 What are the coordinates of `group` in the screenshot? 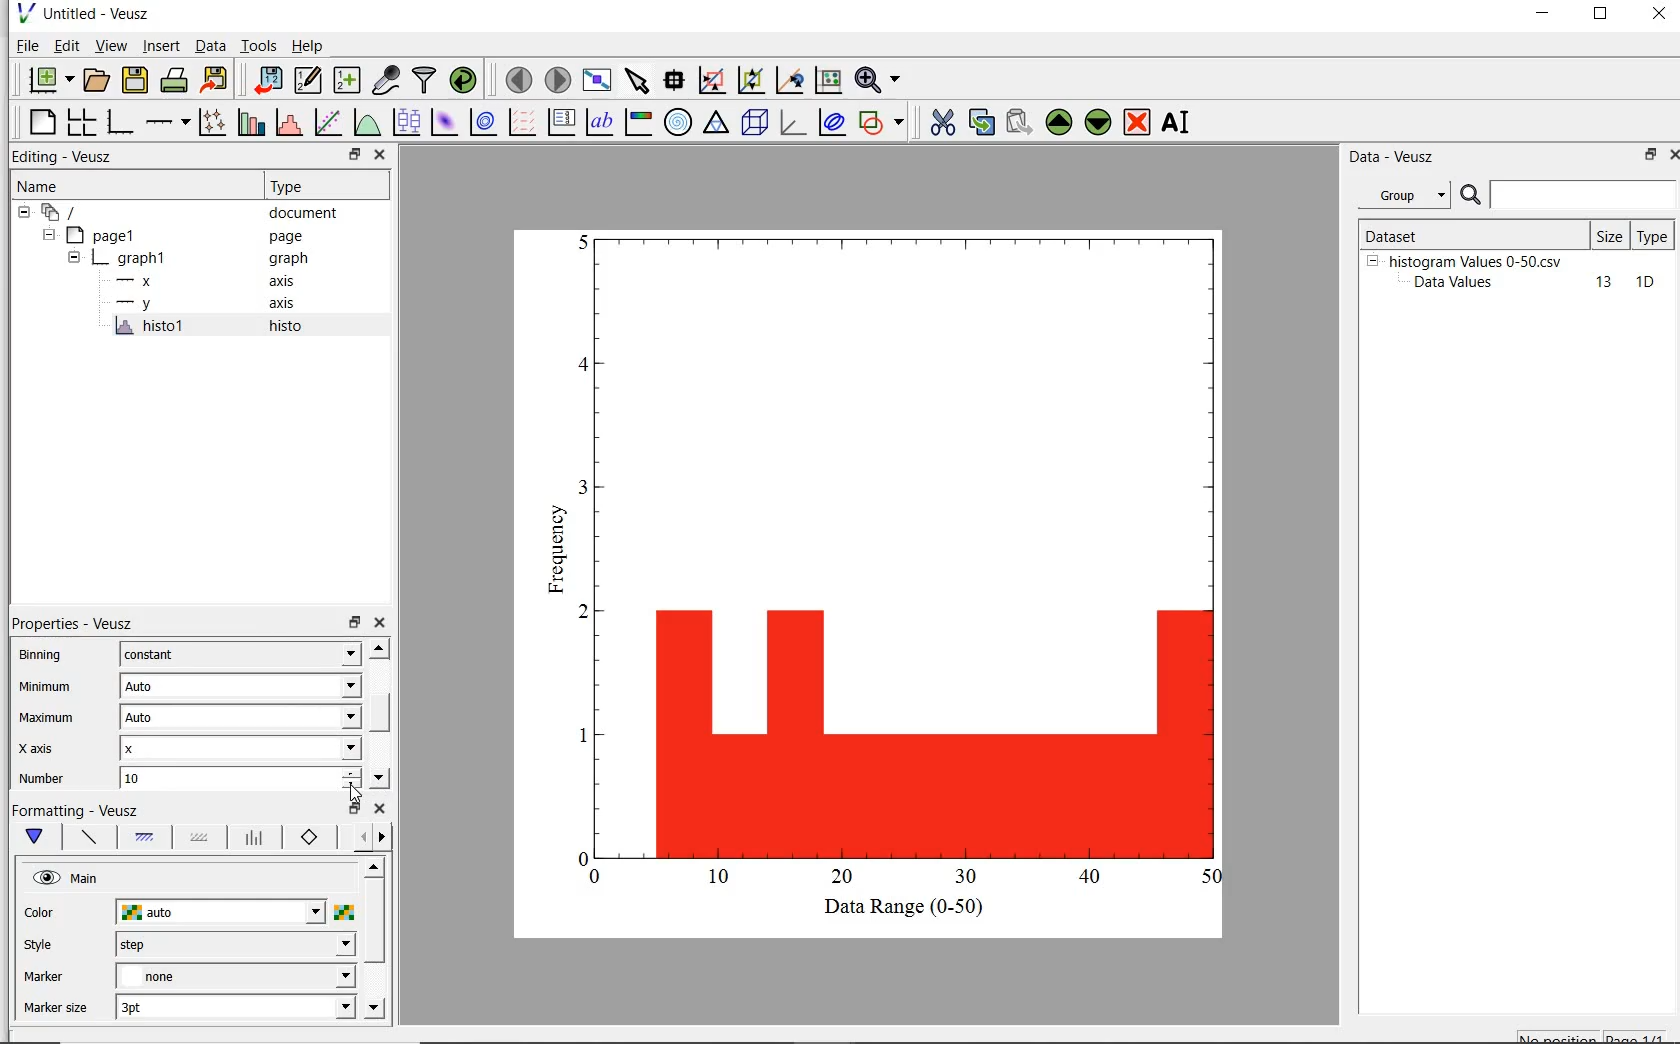 It's located at (1402, 195).